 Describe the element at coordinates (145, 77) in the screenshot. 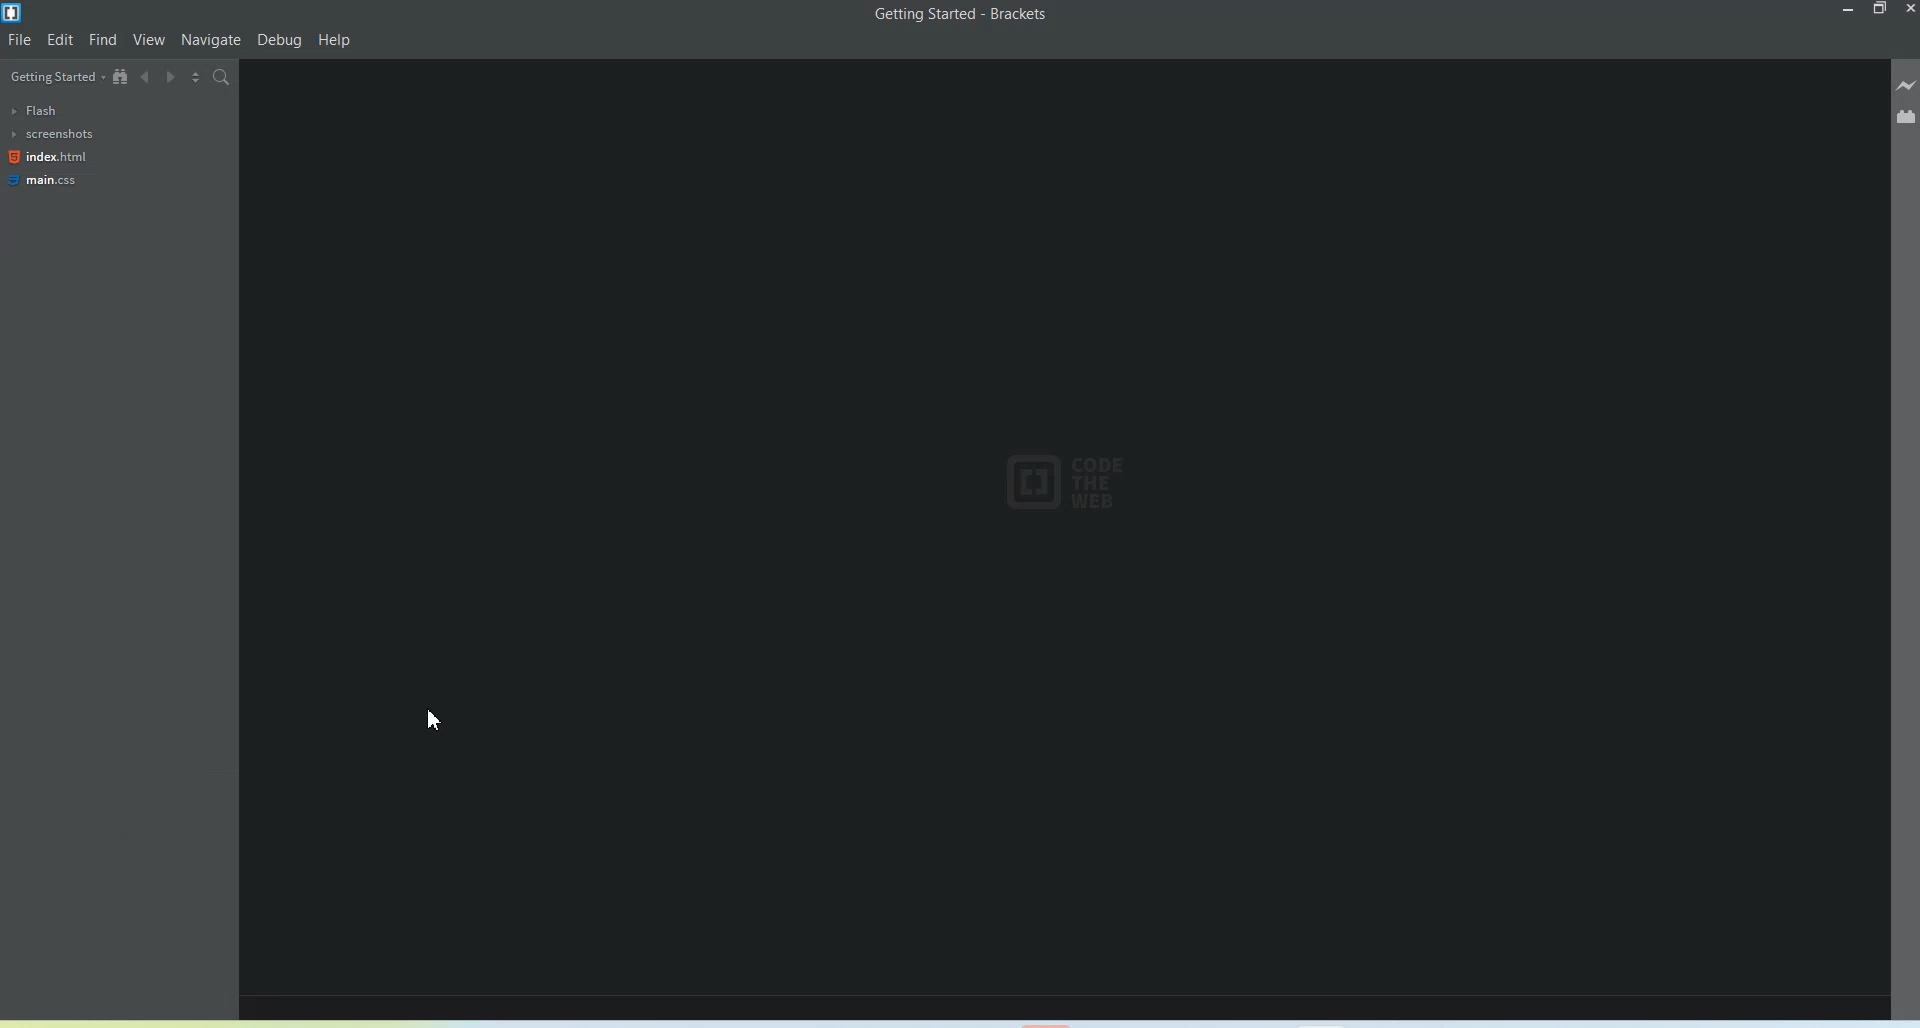

I see `Navigate Backward ` at that location.